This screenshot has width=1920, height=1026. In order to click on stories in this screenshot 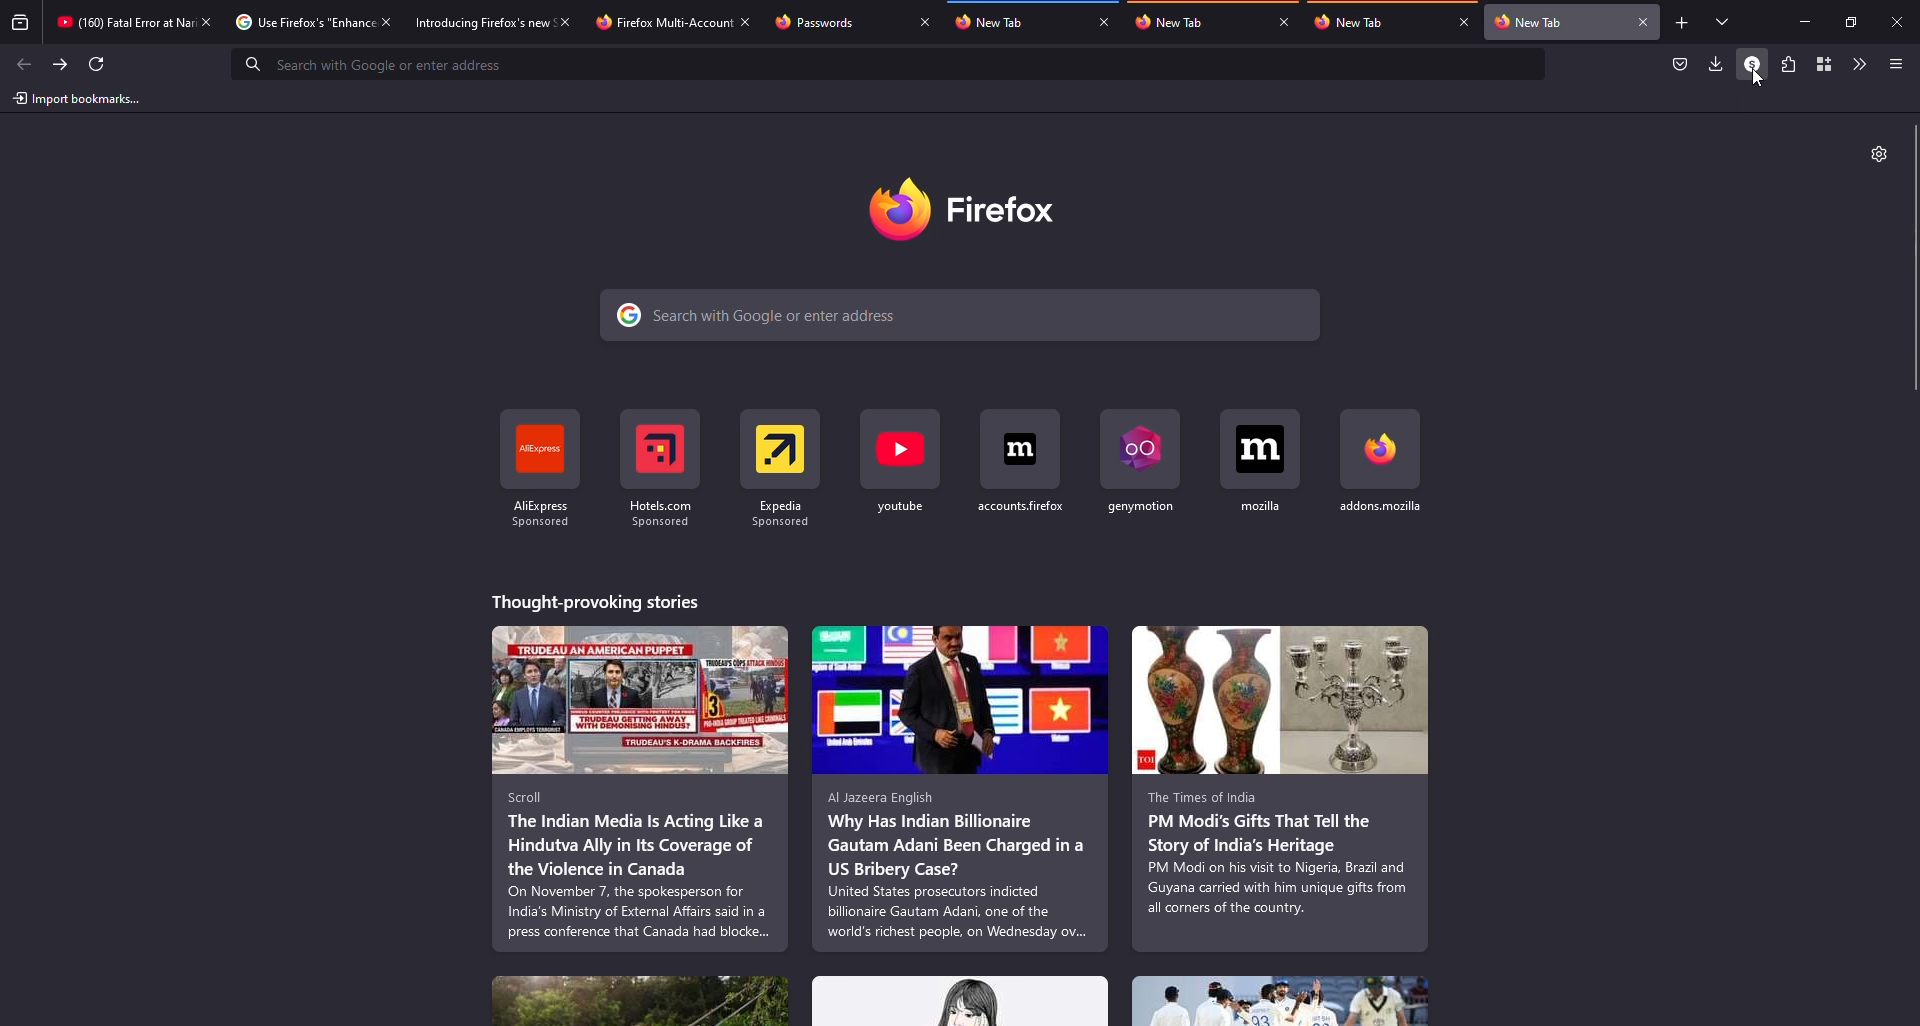, I will do `click(608, 601)`.